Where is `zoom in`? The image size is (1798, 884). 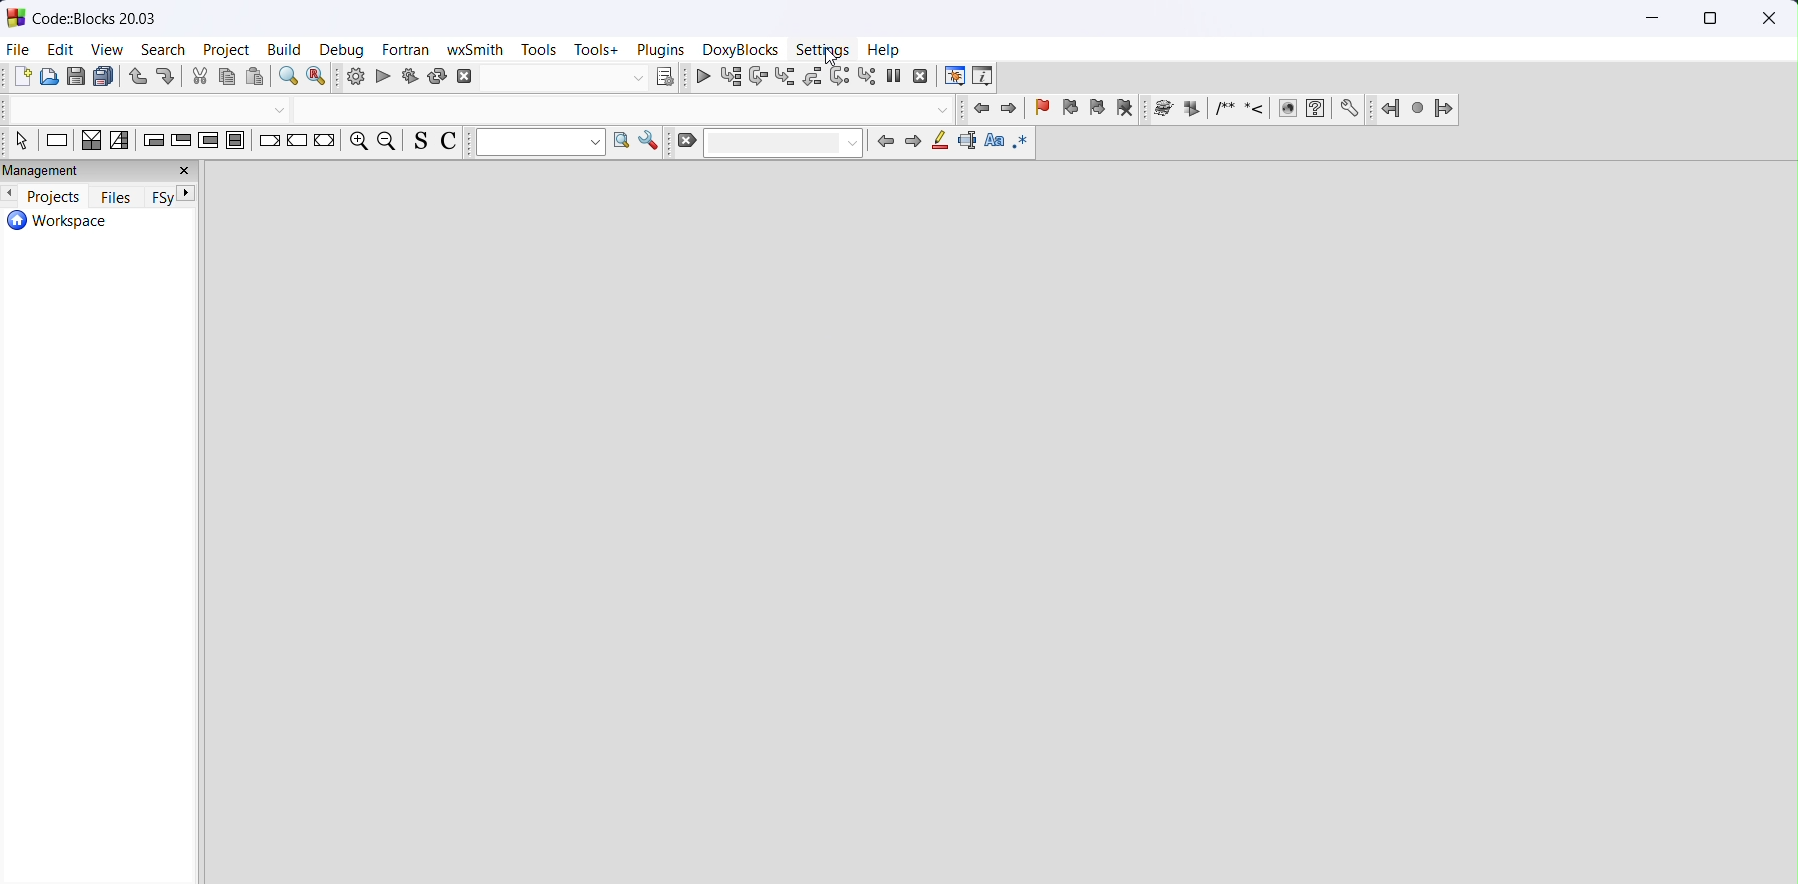 zoom in is located at coordinates (358, 142).